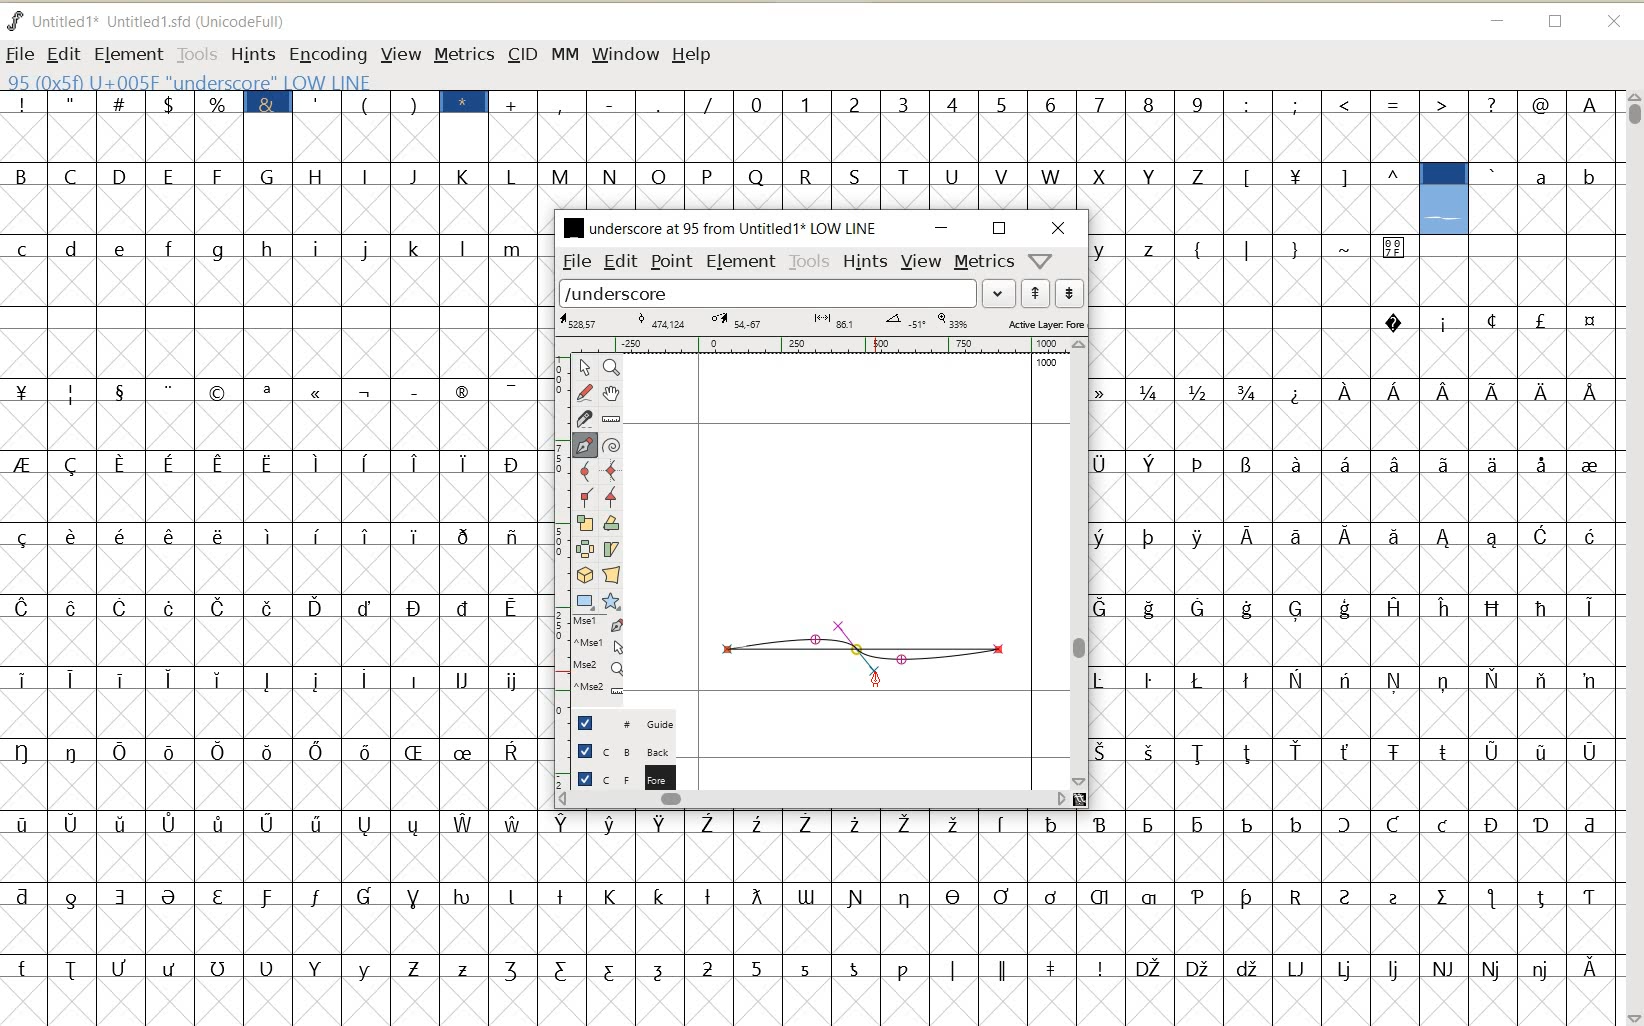 This screenshot has width=1644, height=1026. What do you see at coordinates (163, 21) in the screenshot?
I see `FONT NAME` at bounding box center [163, 21].